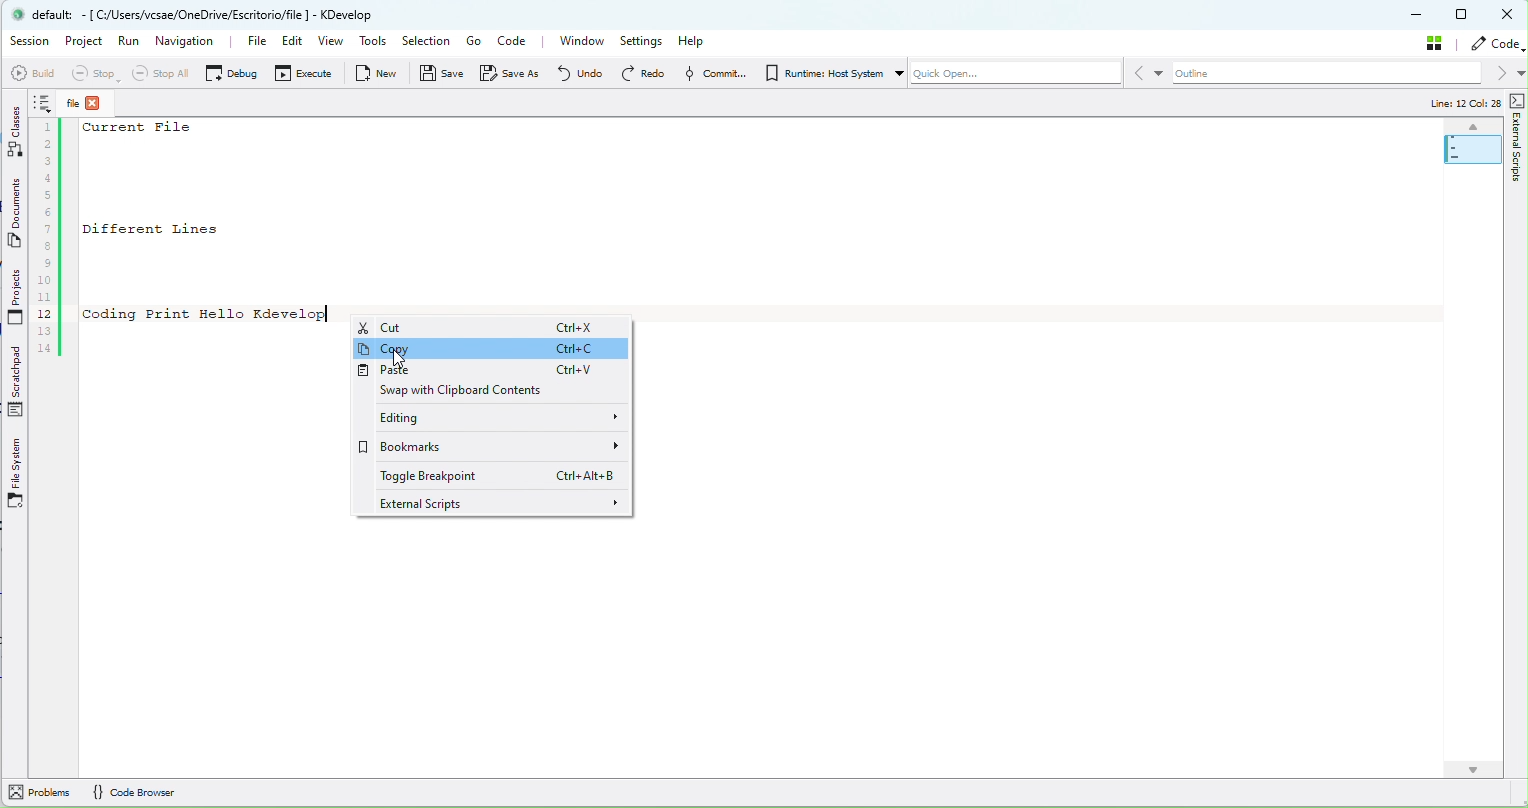 This screenshot has width=1528, height=808. Describe the element at coordinates (87, 43) in the screenshot. I see `Project` at that location.